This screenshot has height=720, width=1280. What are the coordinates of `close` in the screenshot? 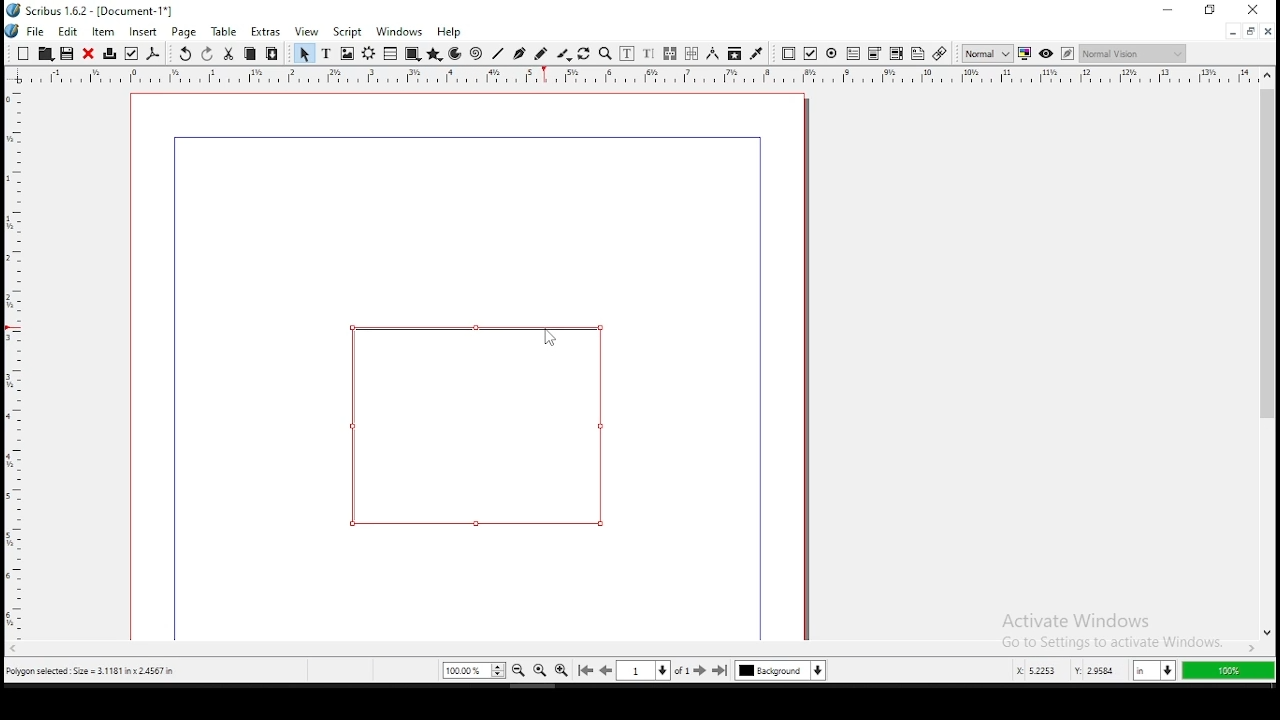 It's located at (1255, 10).